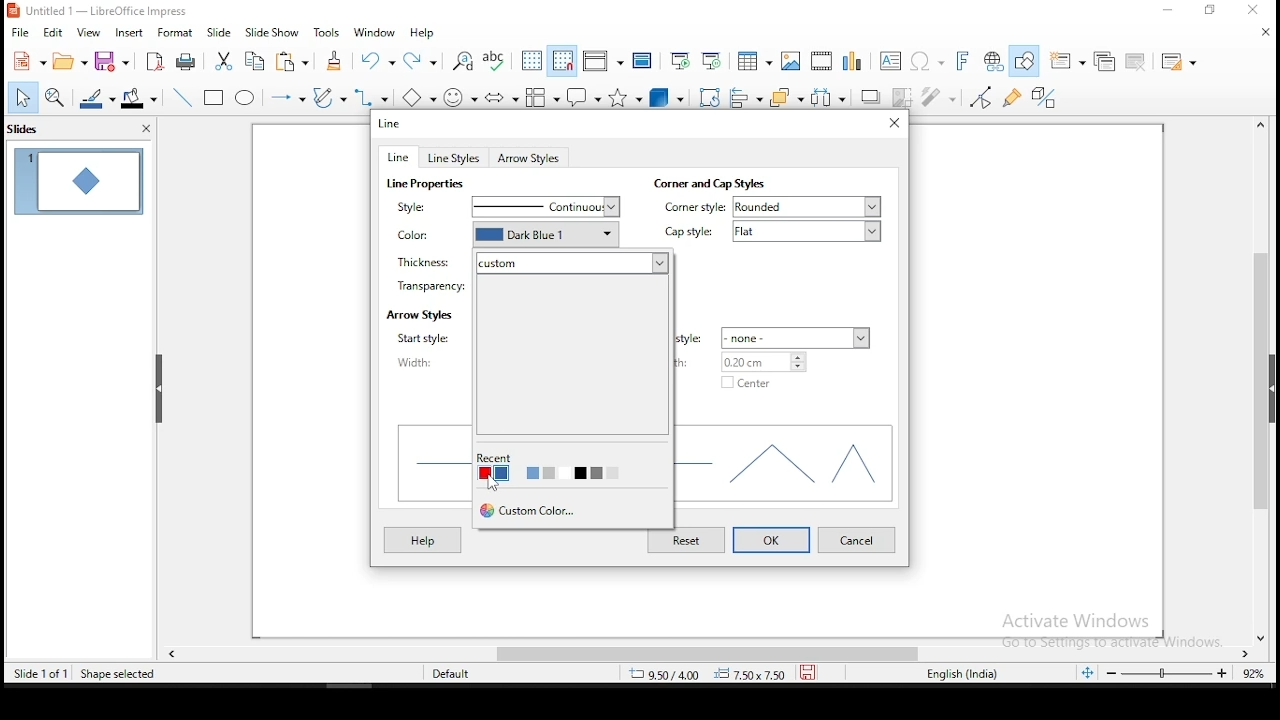  I want to click on slide 1, so click(76, 180).